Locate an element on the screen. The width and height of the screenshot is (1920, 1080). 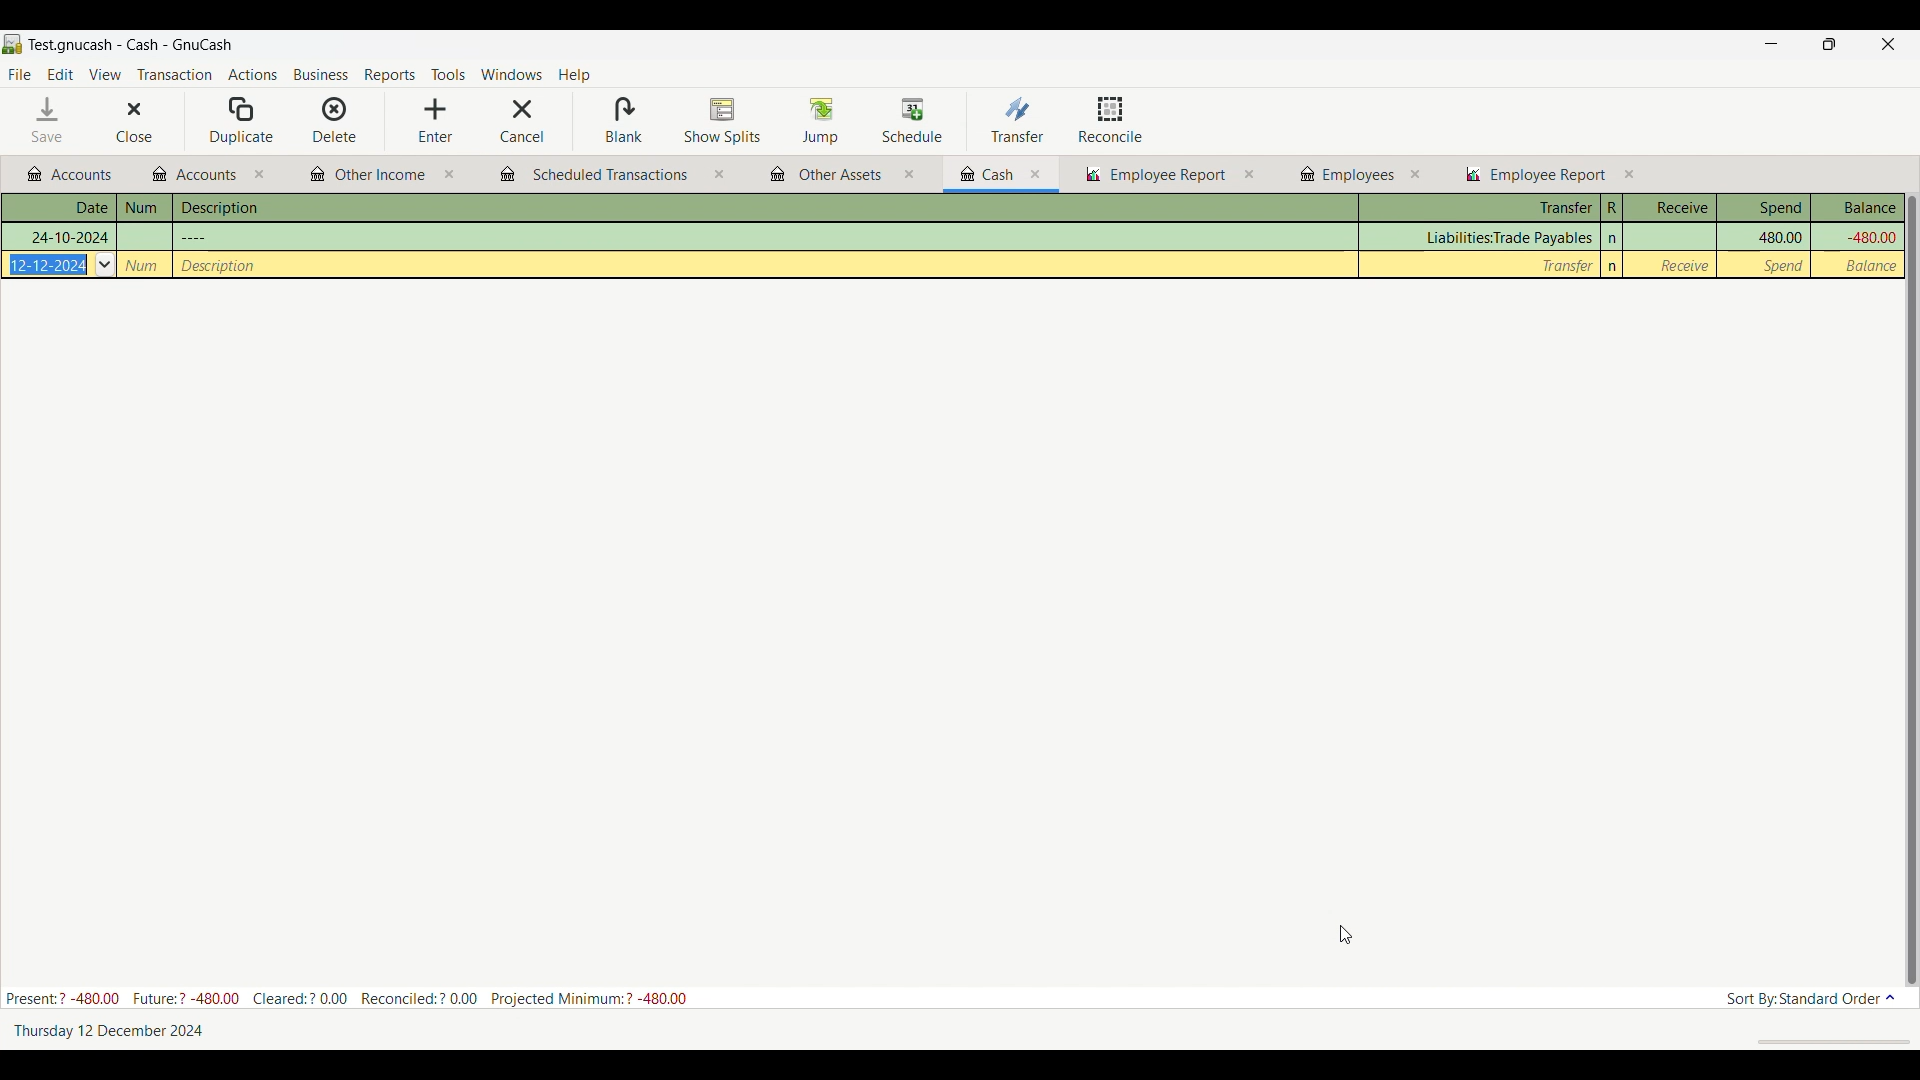
Close interface is located at coordinates (1888, 44).